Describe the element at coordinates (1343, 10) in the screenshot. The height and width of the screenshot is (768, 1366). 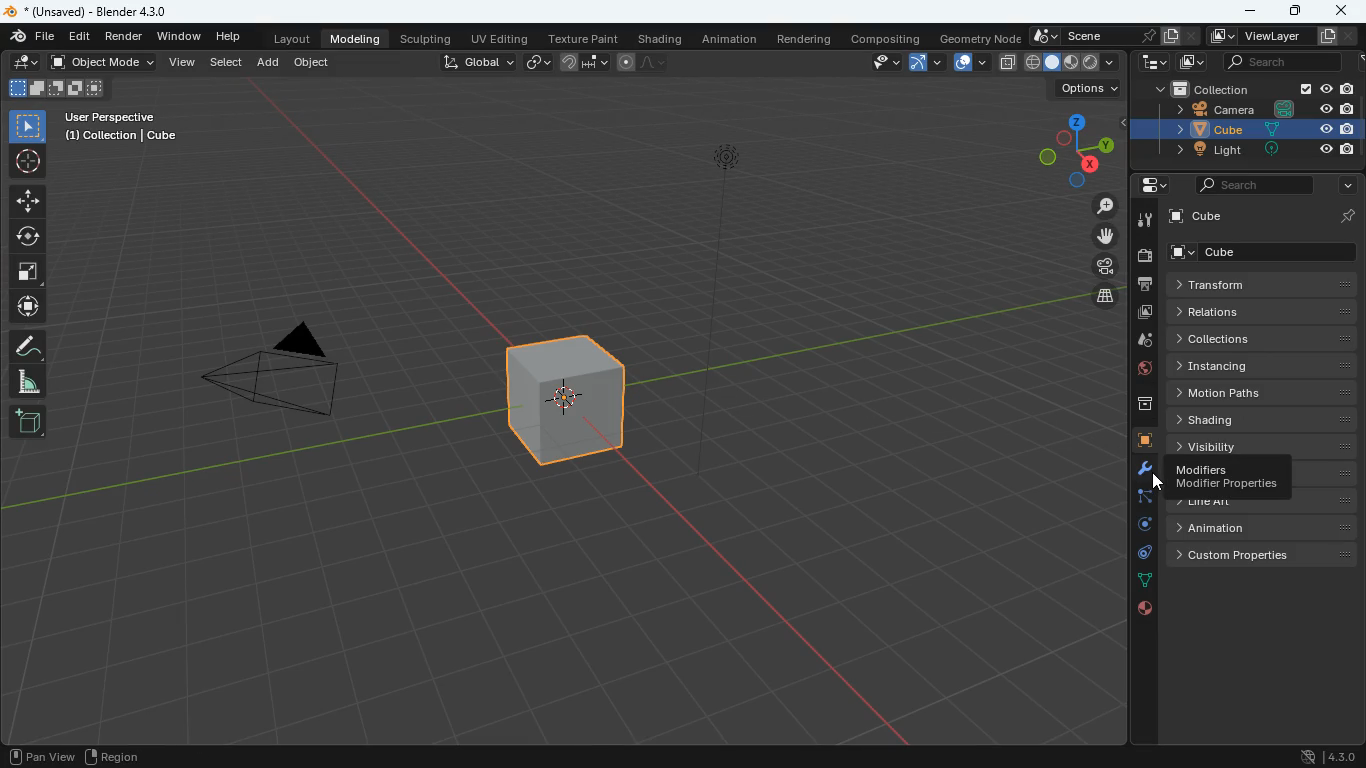
I see `close` at that location.